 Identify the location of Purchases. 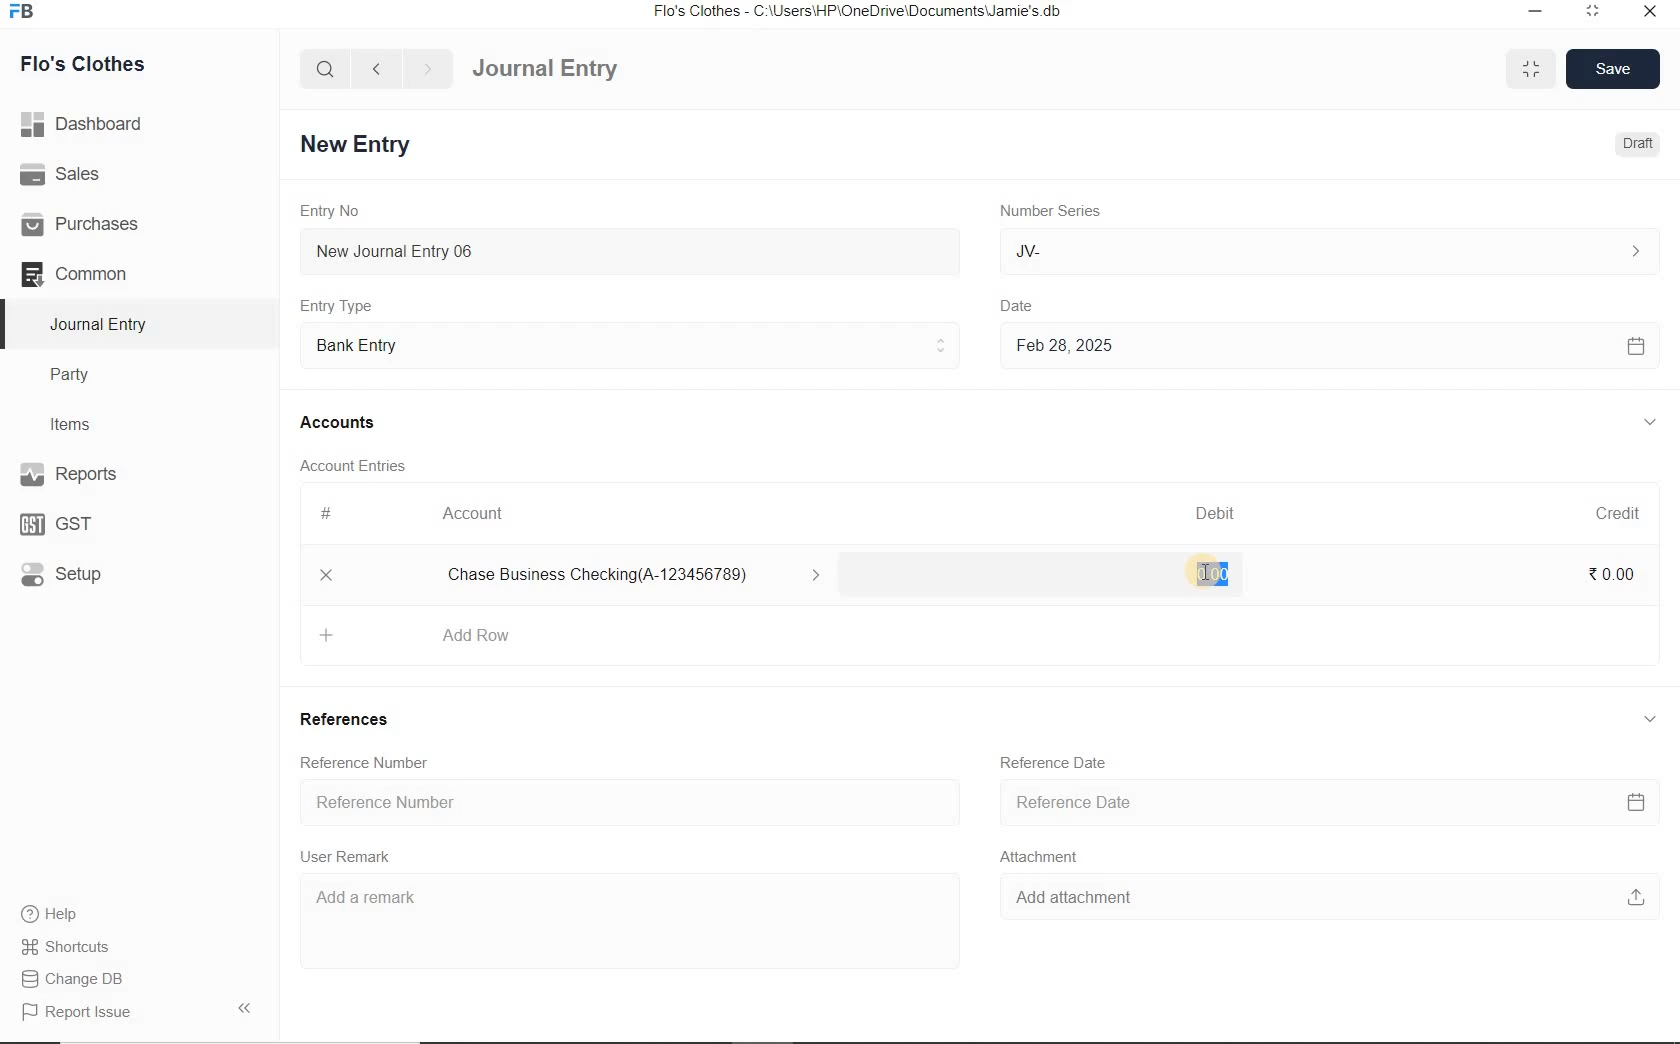
(89, 223).